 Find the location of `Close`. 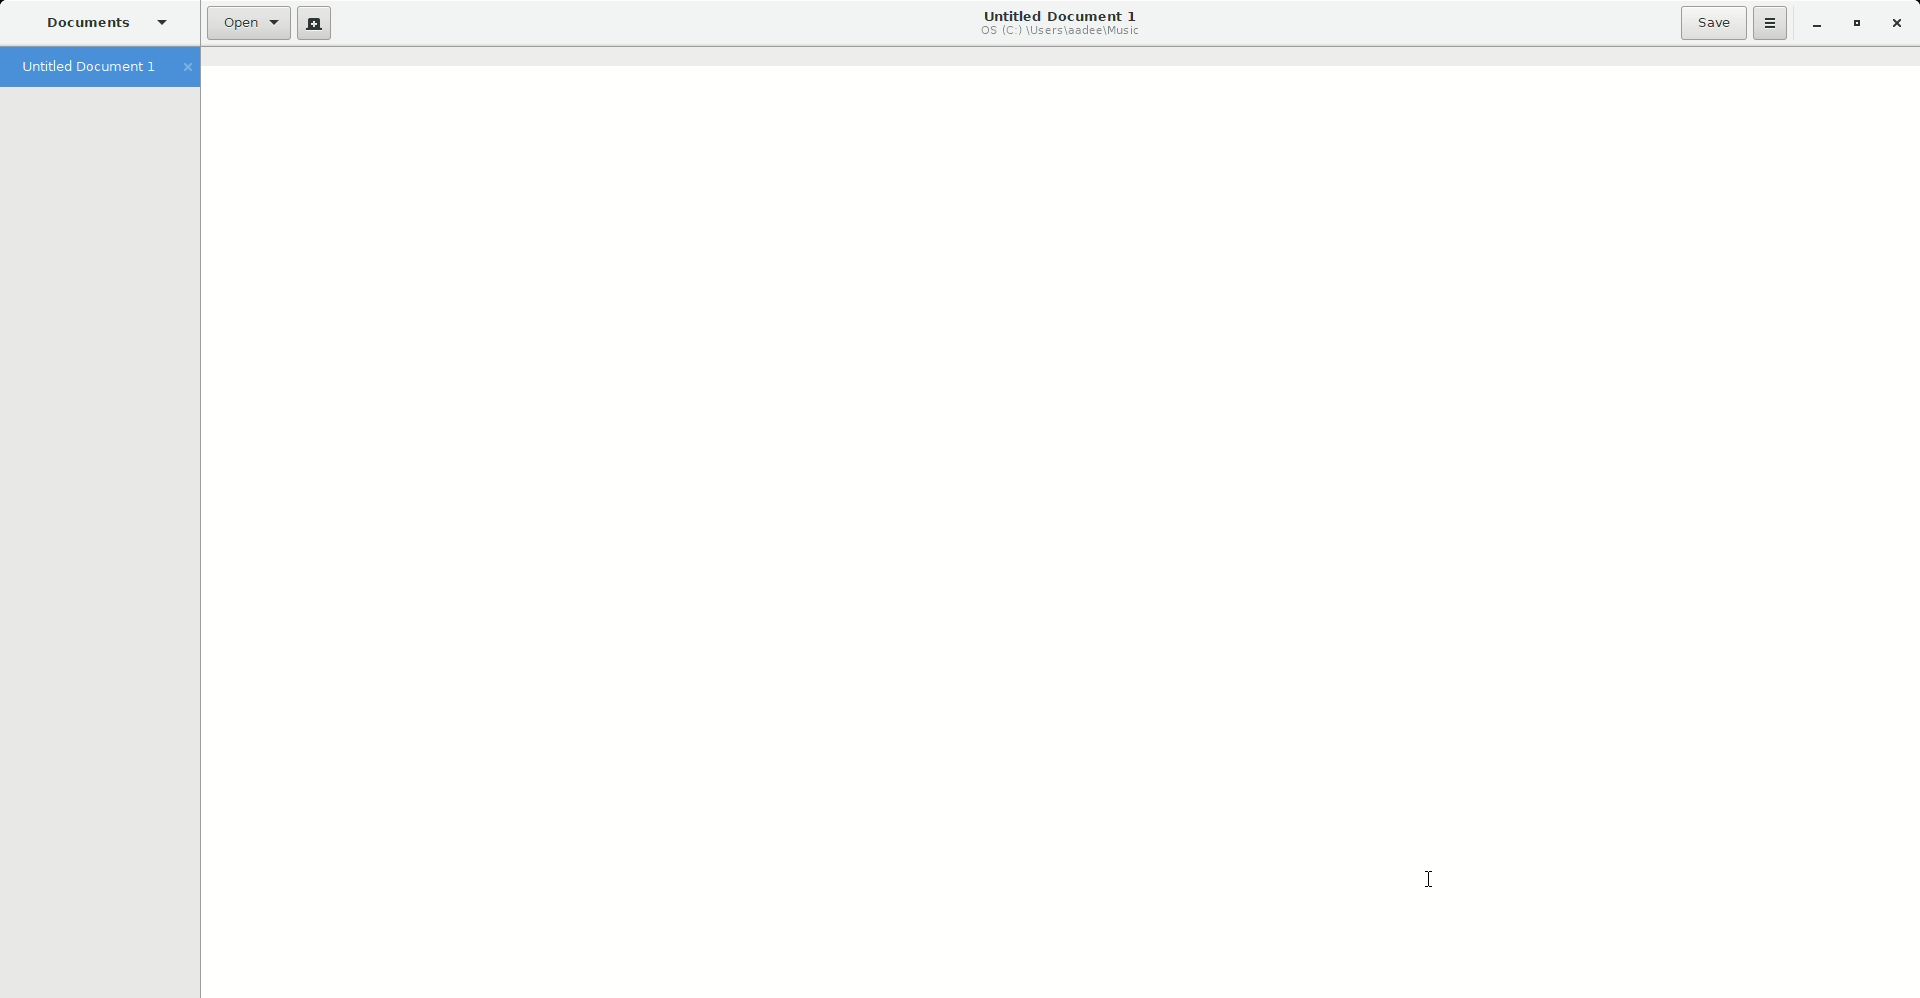

Close is located at coordinates (1897, 23).